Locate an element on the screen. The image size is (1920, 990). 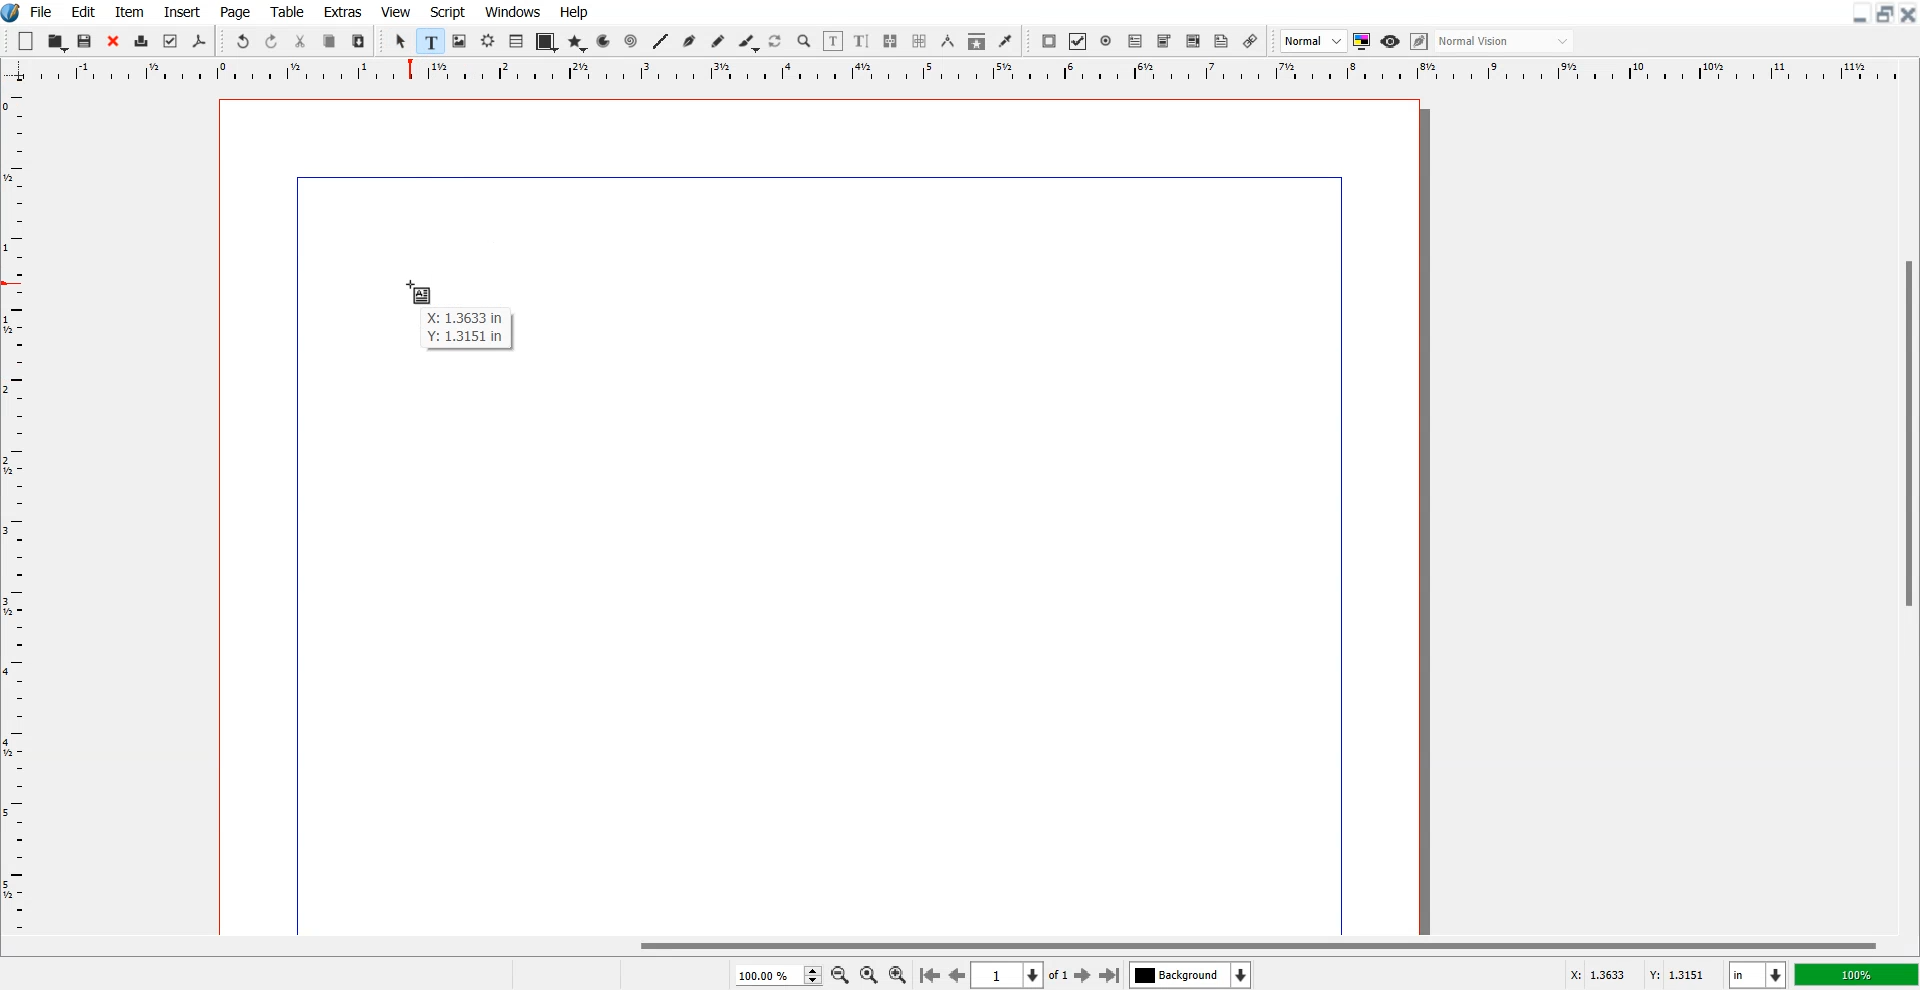
PDF Text field is located at coordinates (1164, 42).